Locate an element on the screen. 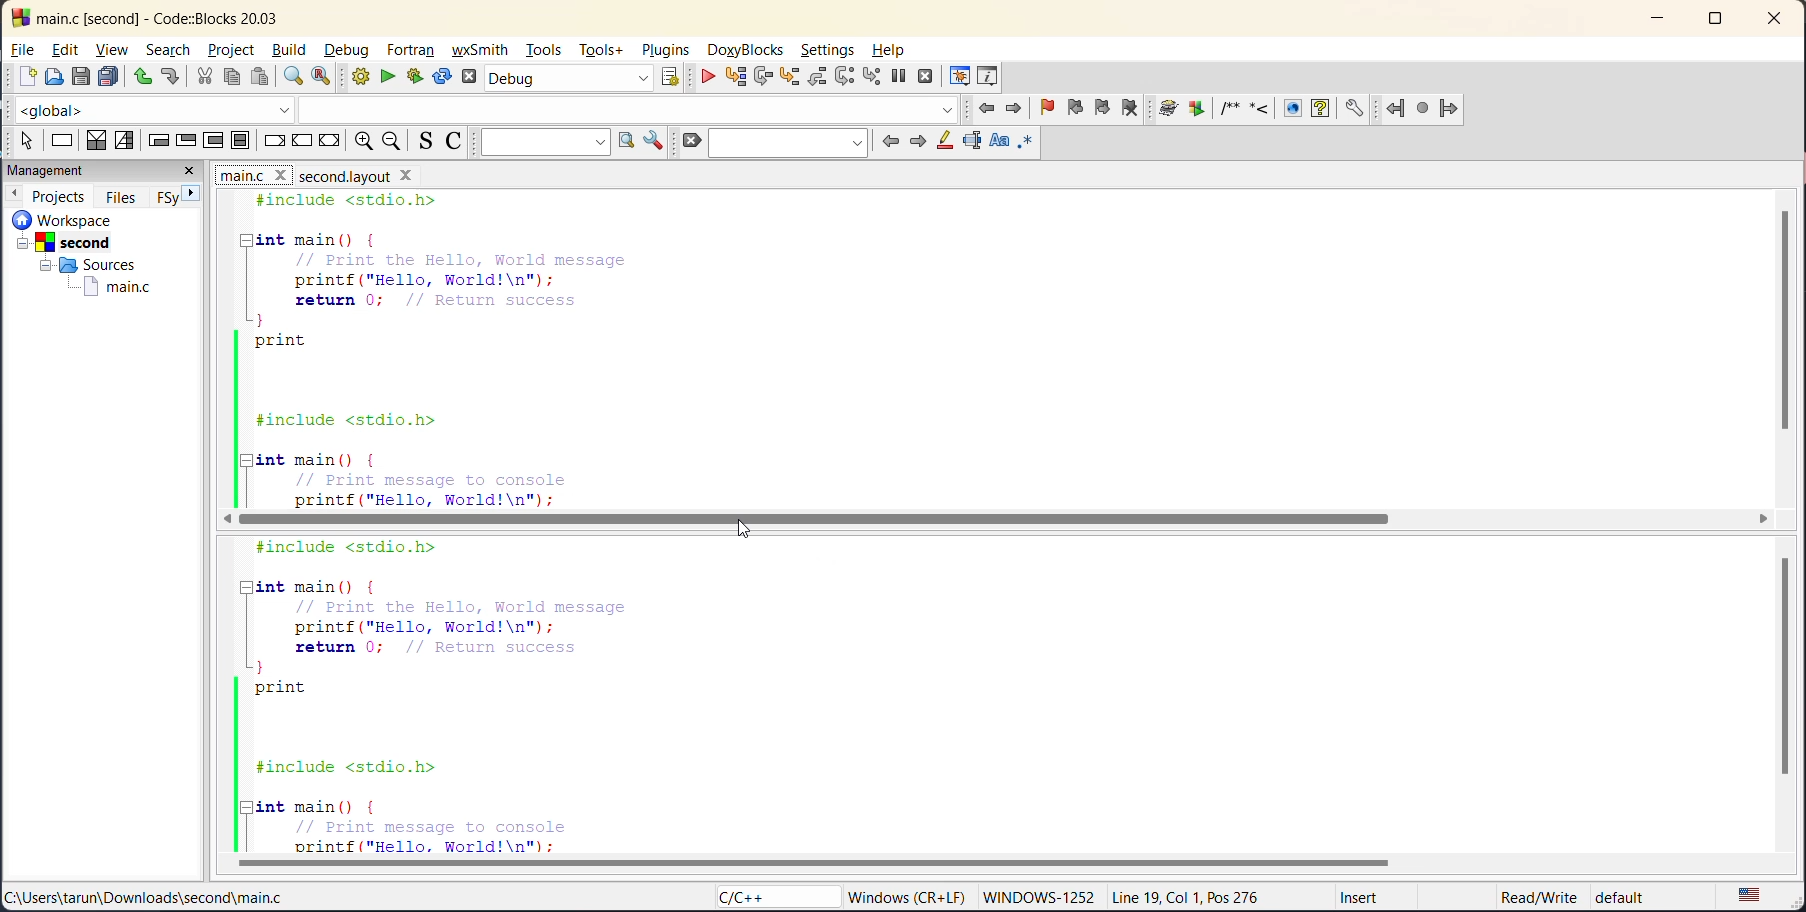 The image size is (1806, 912). copy is located at coordinates (230, 78).